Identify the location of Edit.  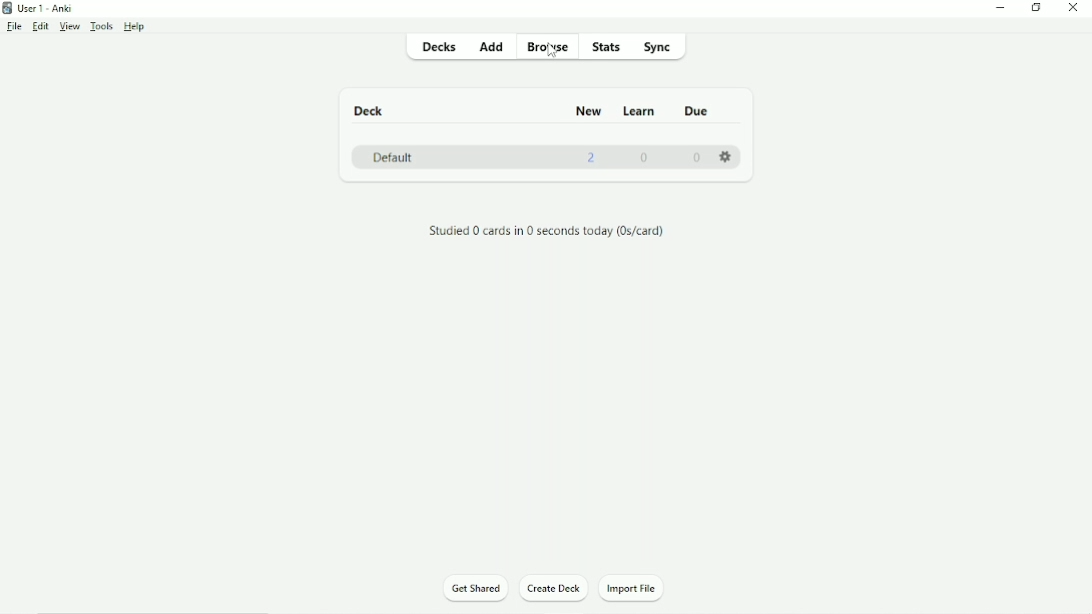
(41, 25).